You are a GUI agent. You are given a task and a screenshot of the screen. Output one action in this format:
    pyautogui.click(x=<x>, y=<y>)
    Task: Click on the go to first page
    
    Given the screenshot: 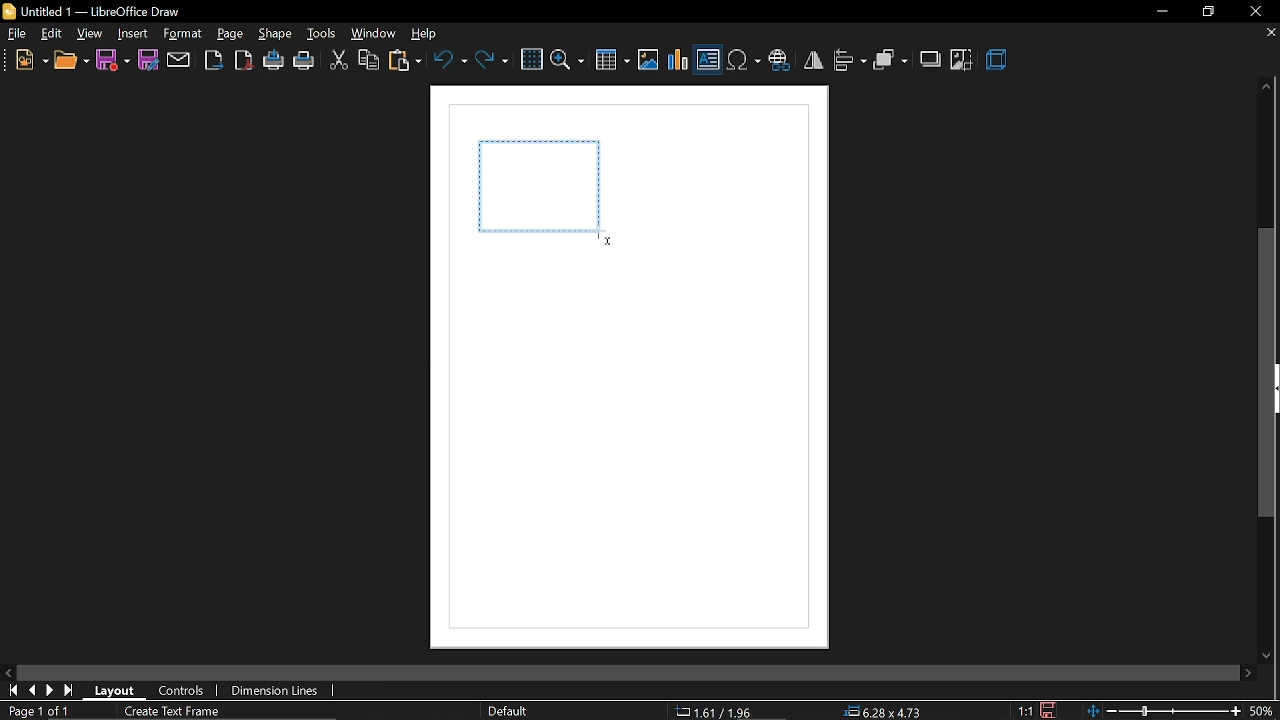 What is the action you would take?
    pyautogui.click(x=14, y=691)
    